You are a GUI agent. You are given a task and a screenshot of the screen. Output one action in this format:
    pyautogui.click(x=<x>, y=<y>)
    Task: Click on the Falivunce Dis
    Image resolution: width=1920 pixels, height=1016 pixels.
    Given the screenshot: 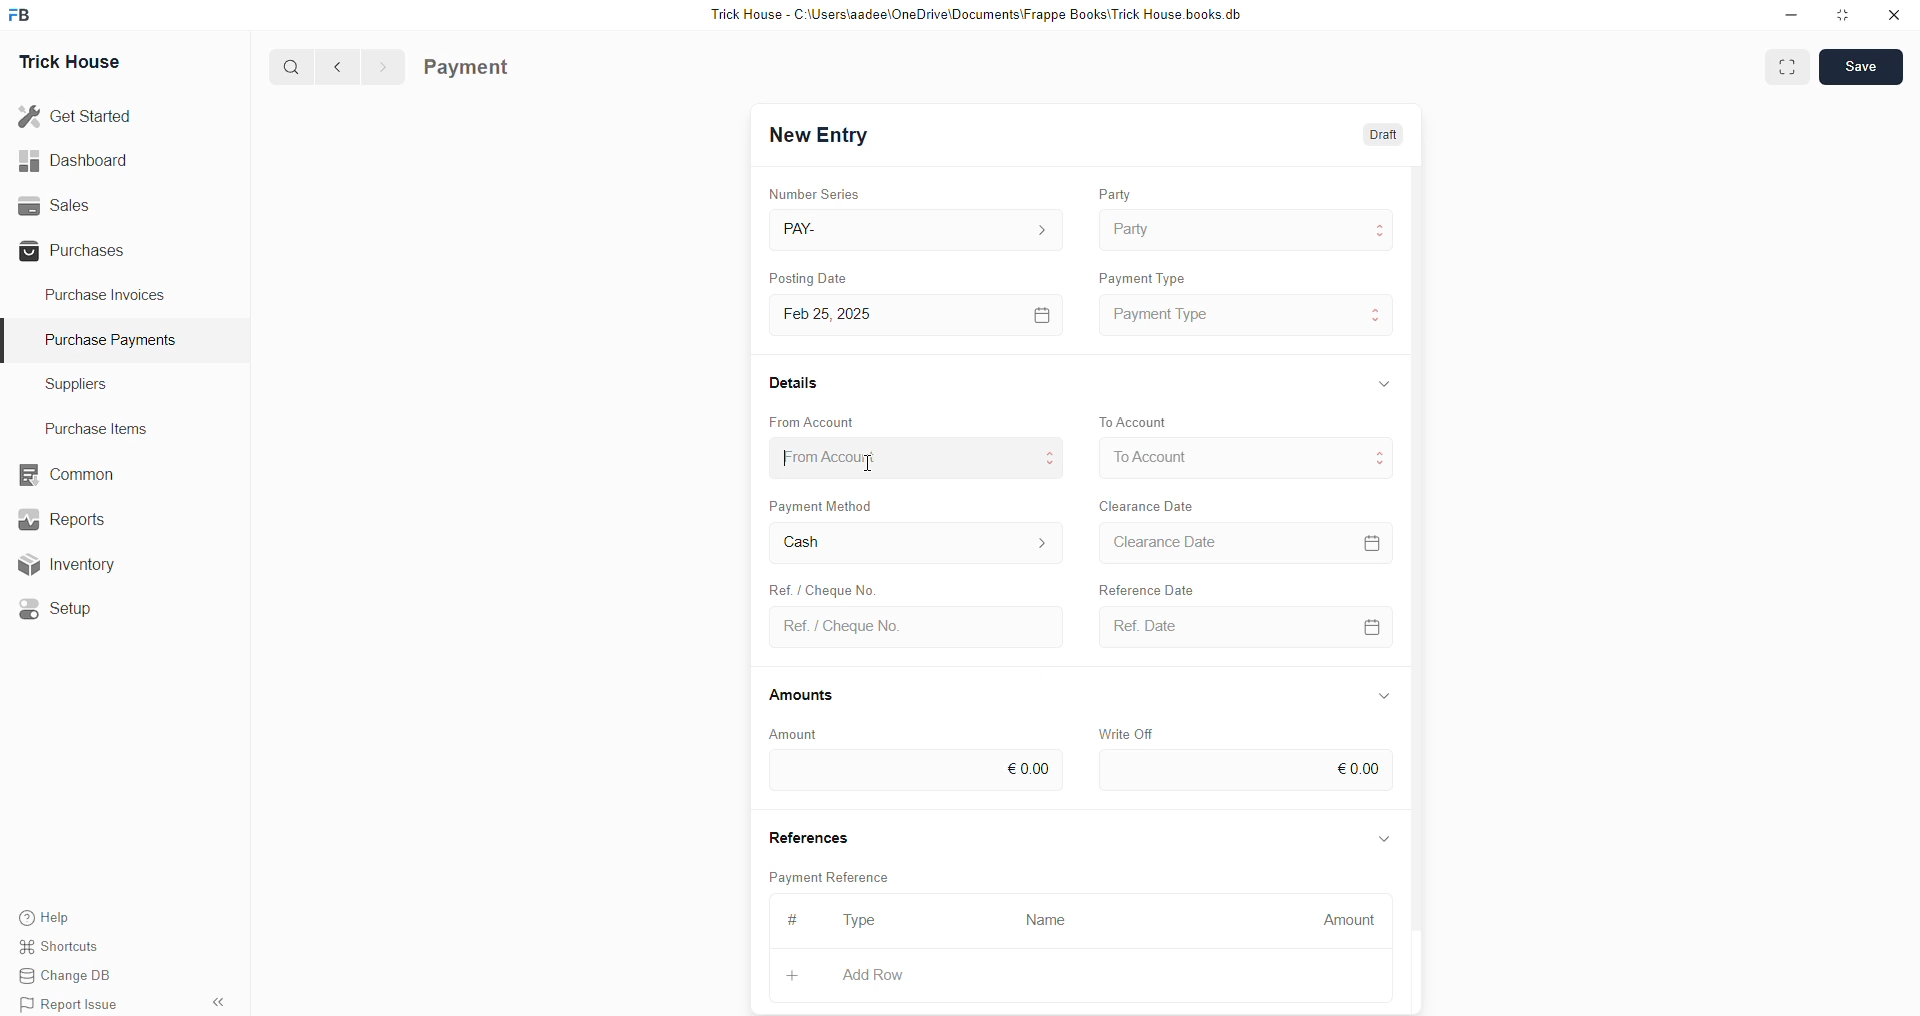 What is the action you would take?
    pyautogui.click(x=1161, y=586)
    